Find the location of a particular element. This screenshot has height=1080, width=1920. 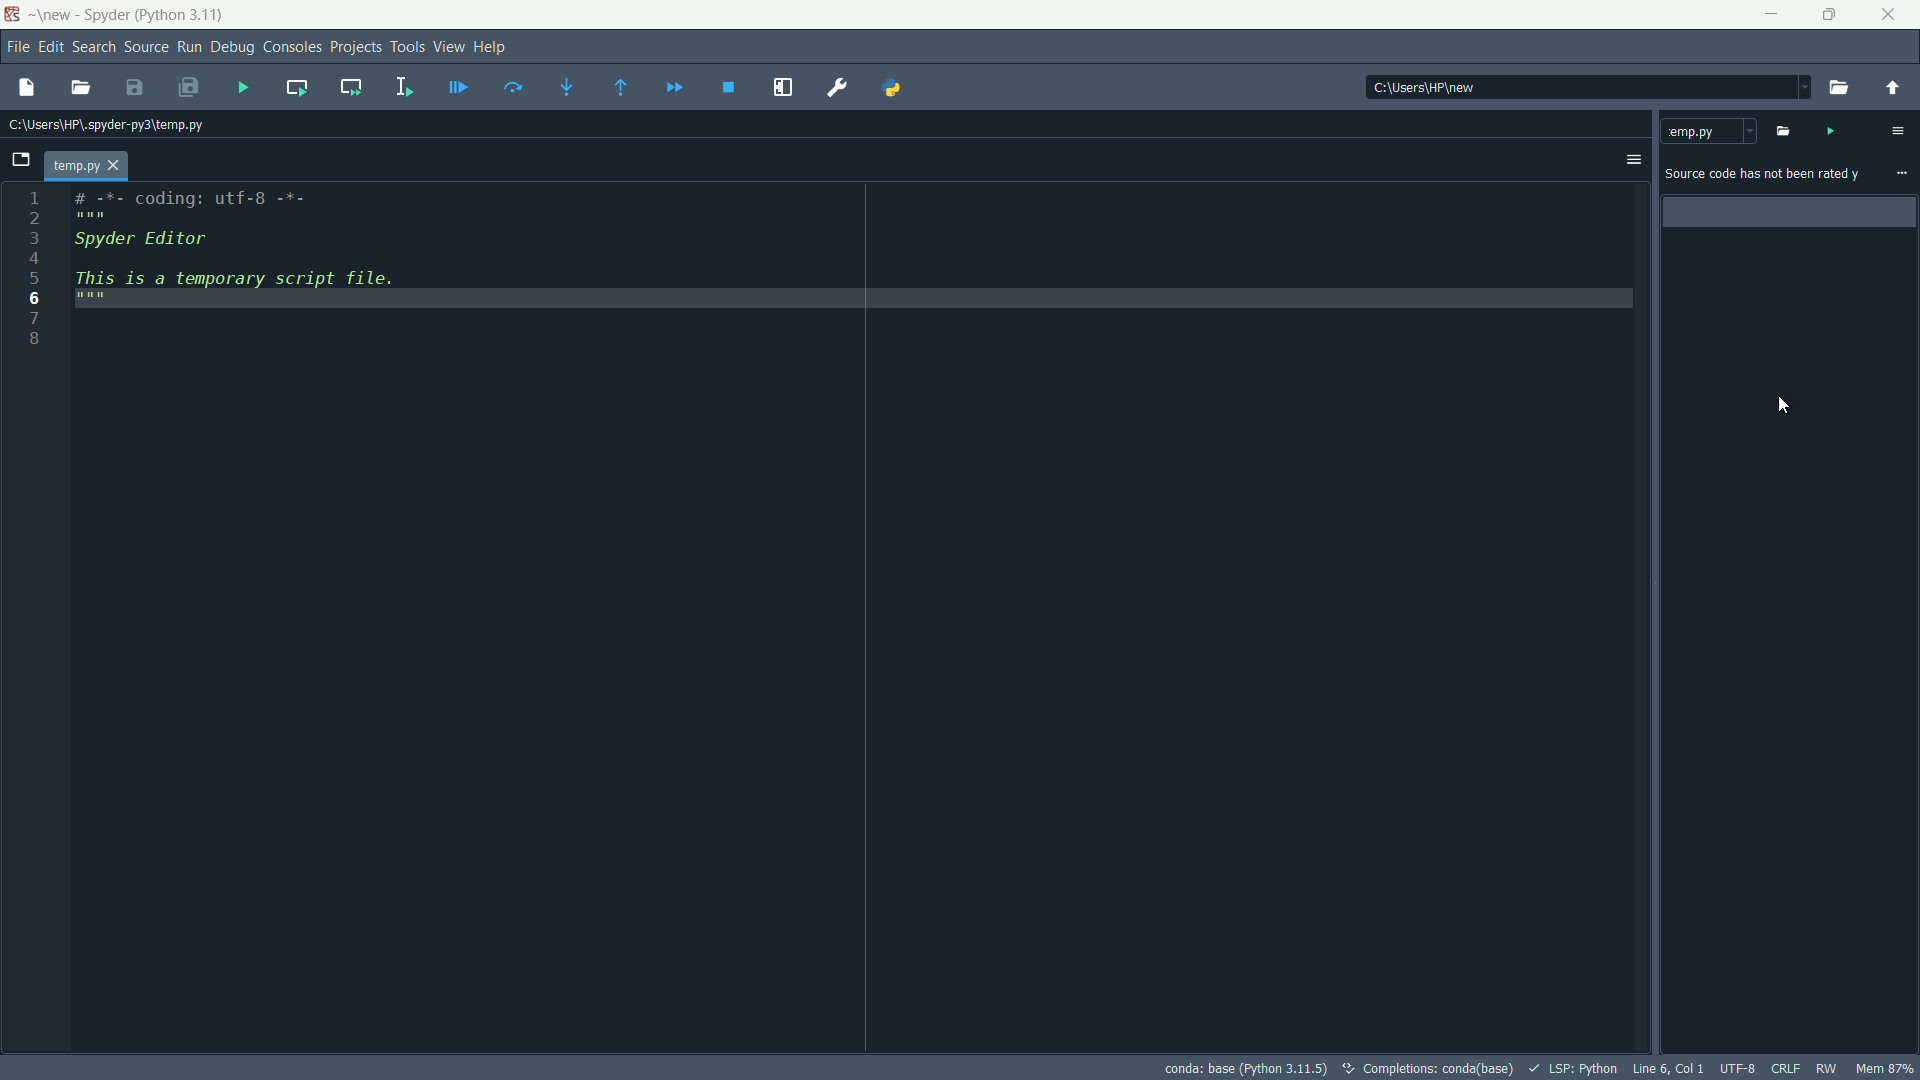

2 is located at coordinates (34, 219).